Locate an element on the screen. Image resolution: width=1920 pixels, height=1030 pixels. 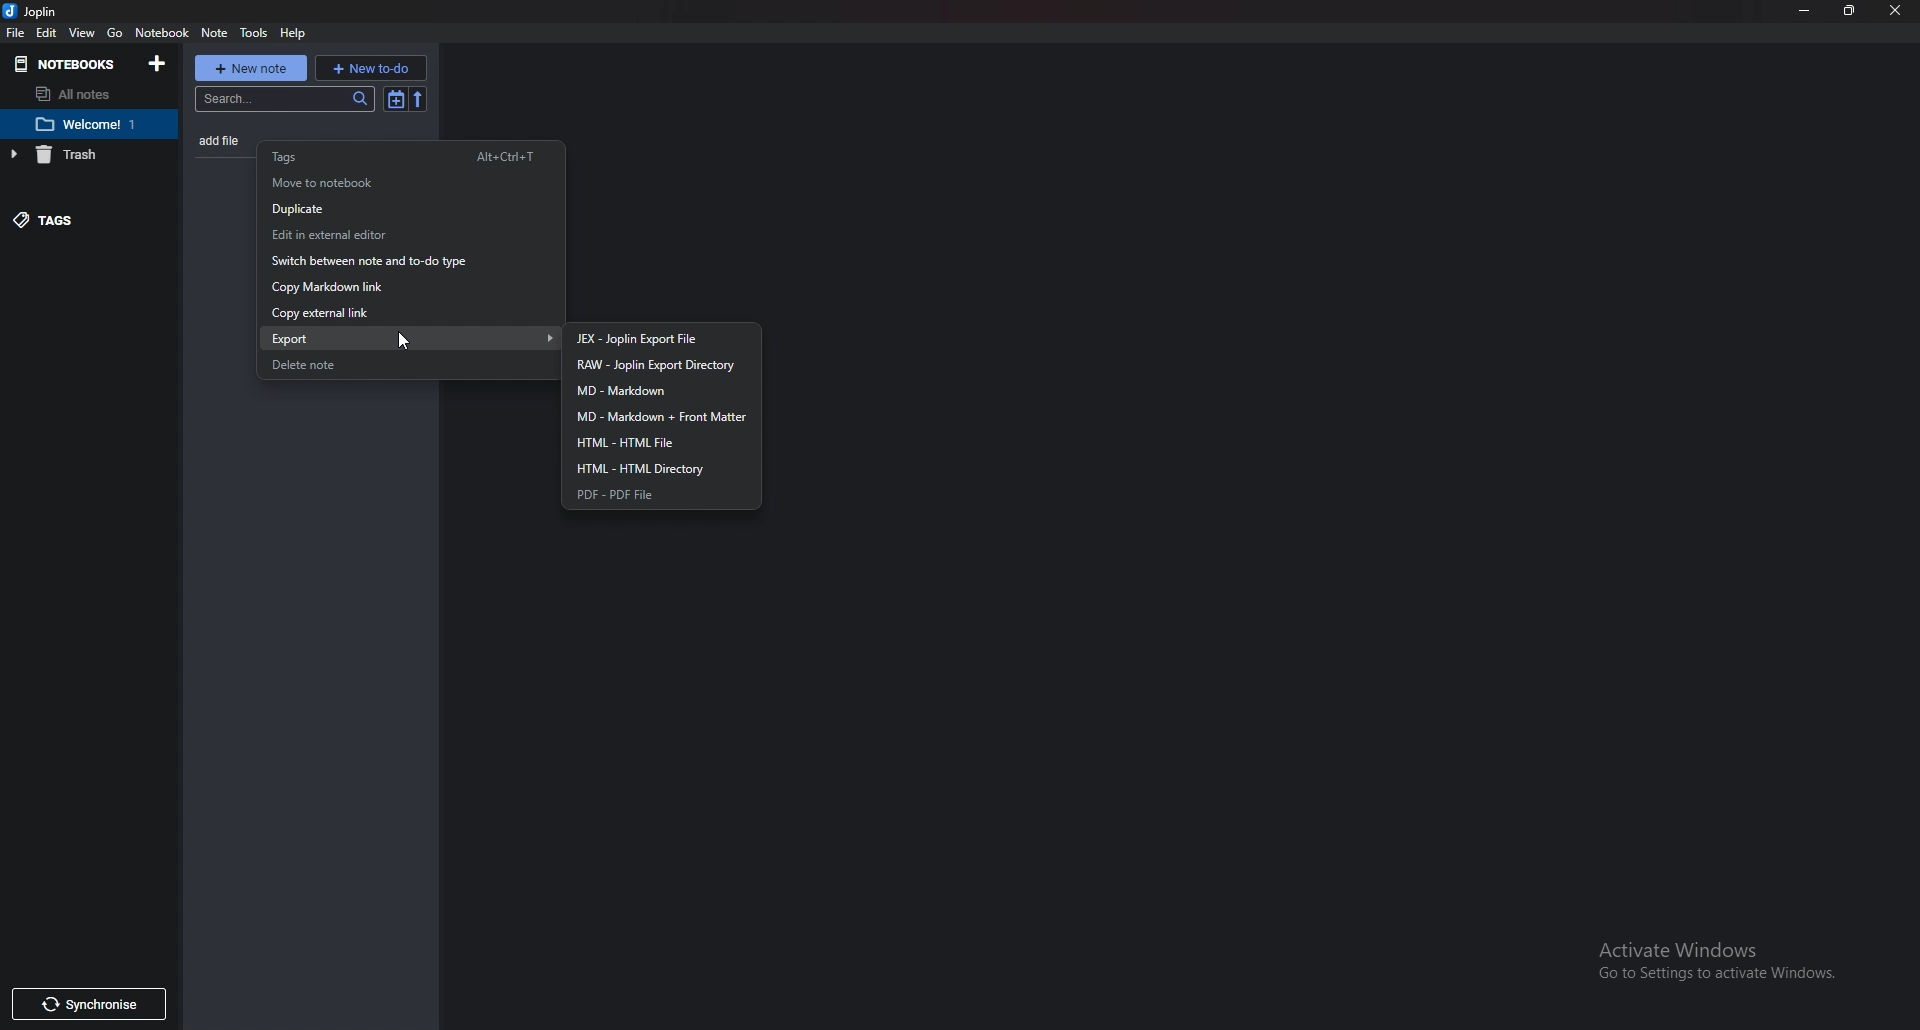
joplin is located at coordinates (37, 13).